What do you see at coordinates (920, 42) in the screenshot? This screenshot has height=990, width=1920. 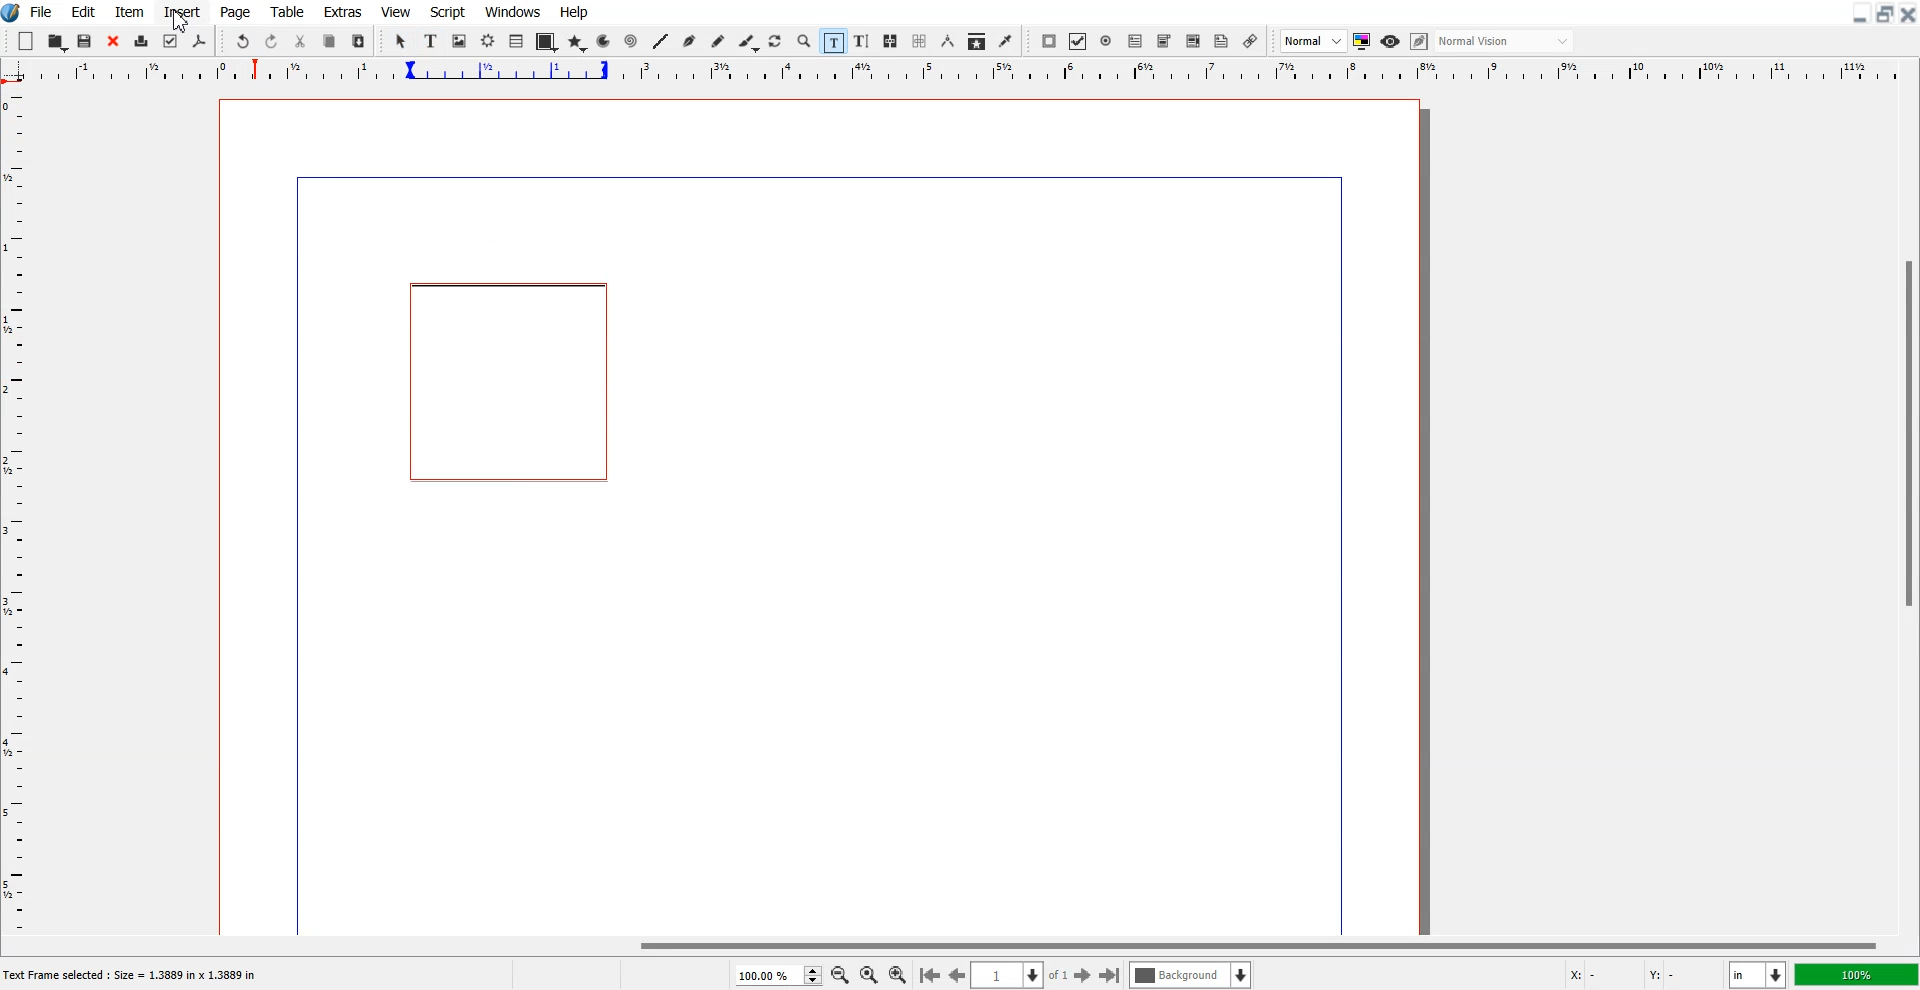 I see `Unlink text Frame` at bounding box center [920, 42].